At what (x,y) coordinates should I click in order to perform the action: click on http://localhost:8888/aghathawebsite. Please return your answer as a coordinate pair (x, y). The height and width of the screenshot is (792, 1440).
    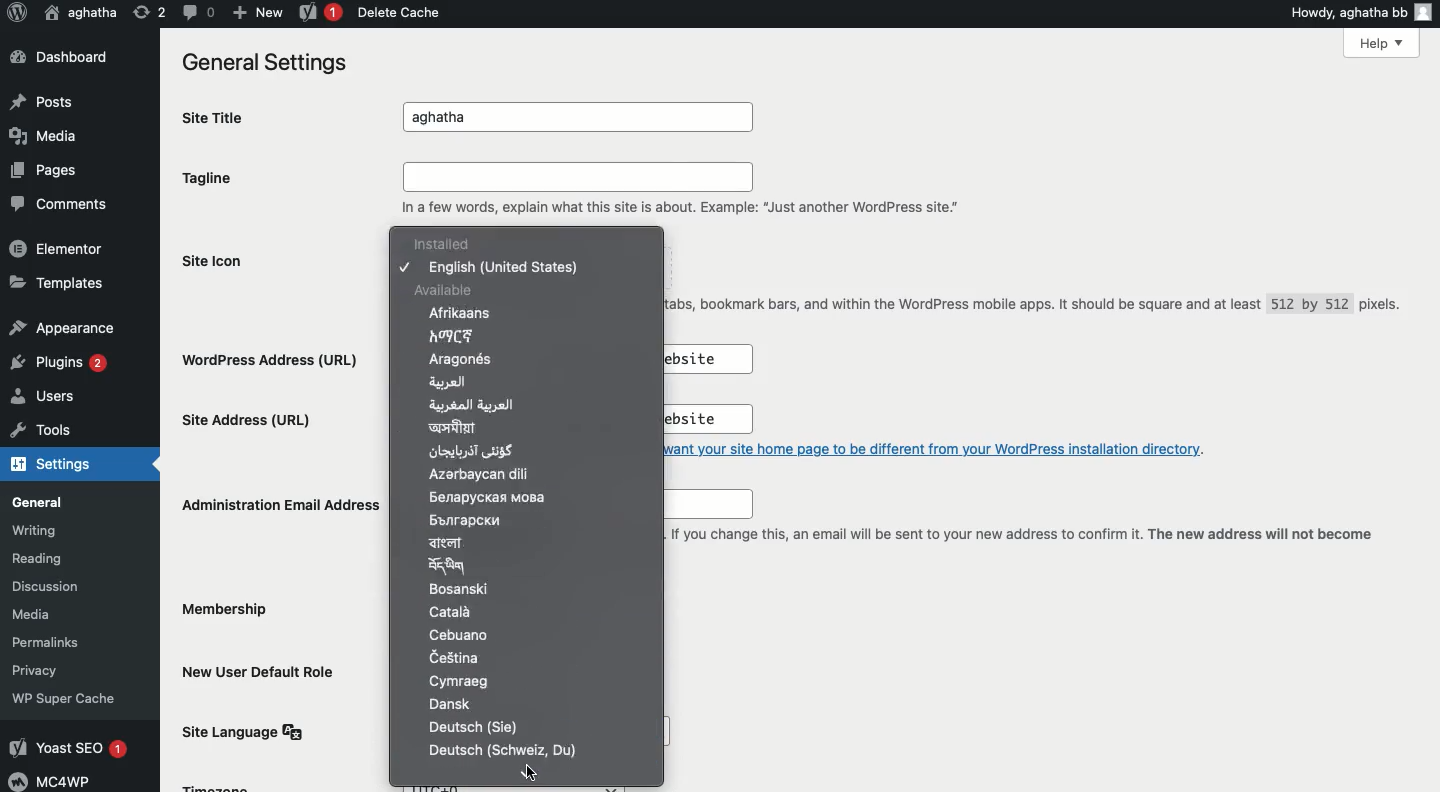
    Looking at the image, I should click on (695, 420).